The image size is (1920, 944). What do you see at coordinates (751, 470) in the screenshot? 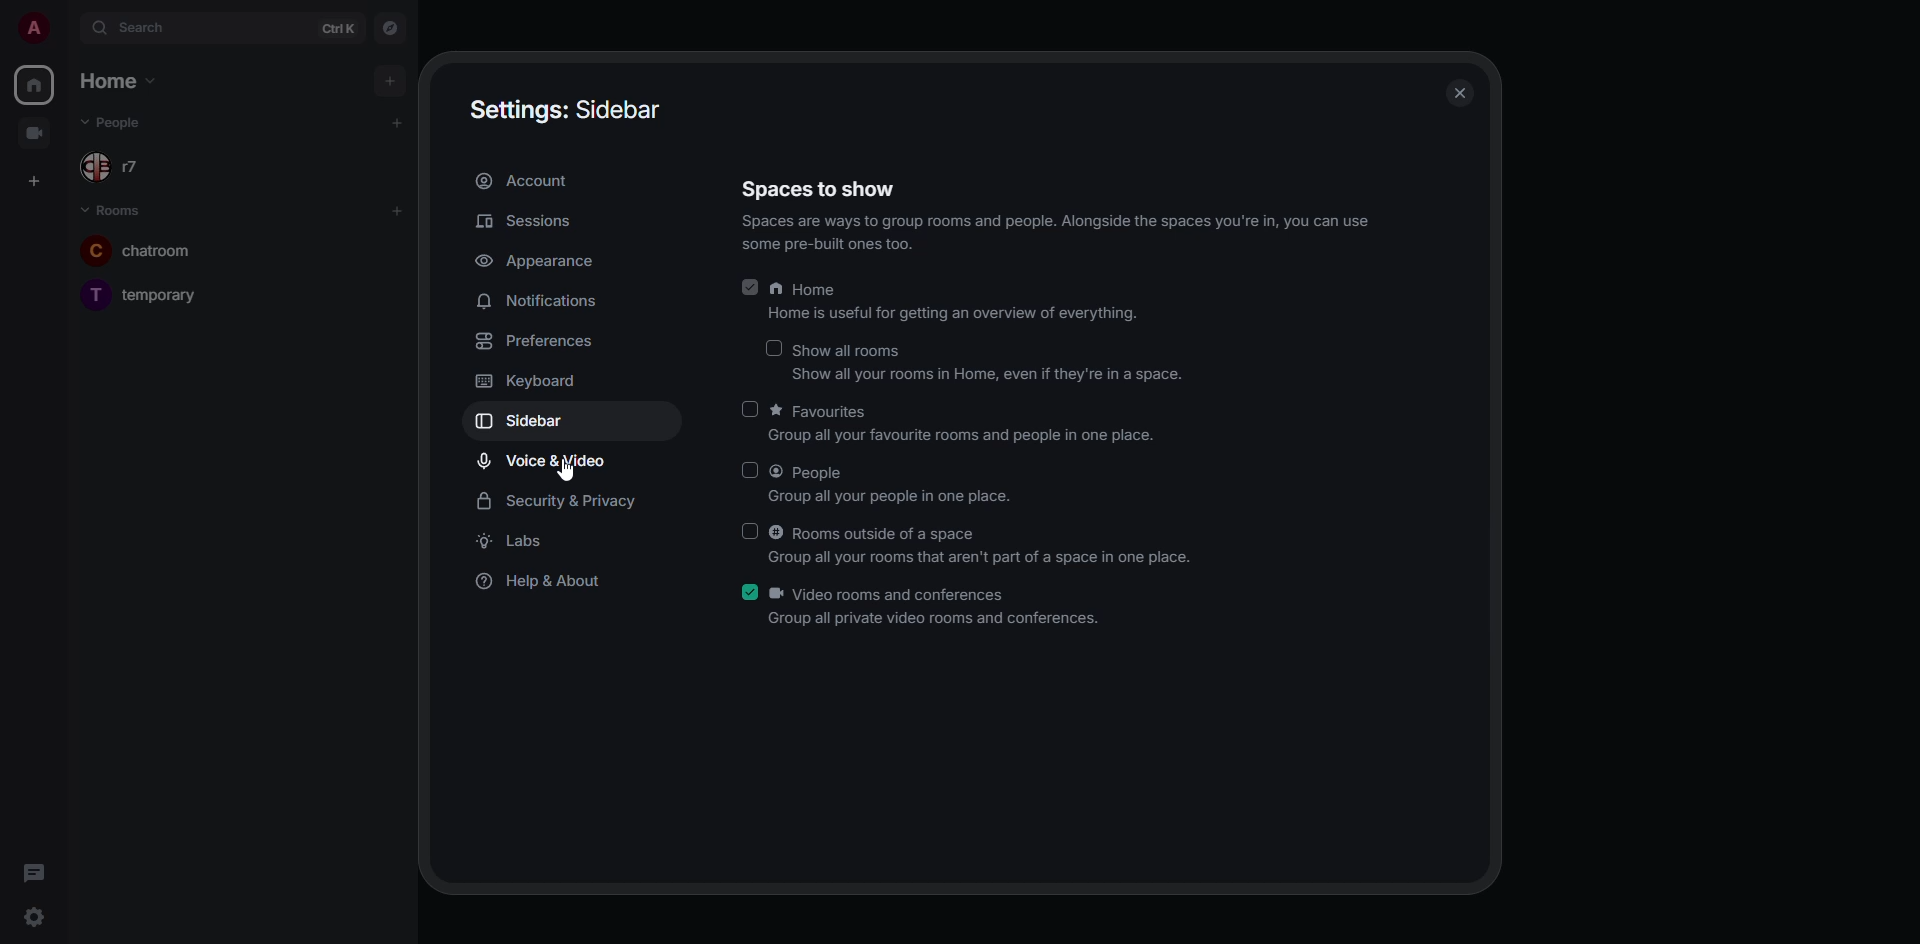
I see `click to enable` at bounding box center [751, 470].